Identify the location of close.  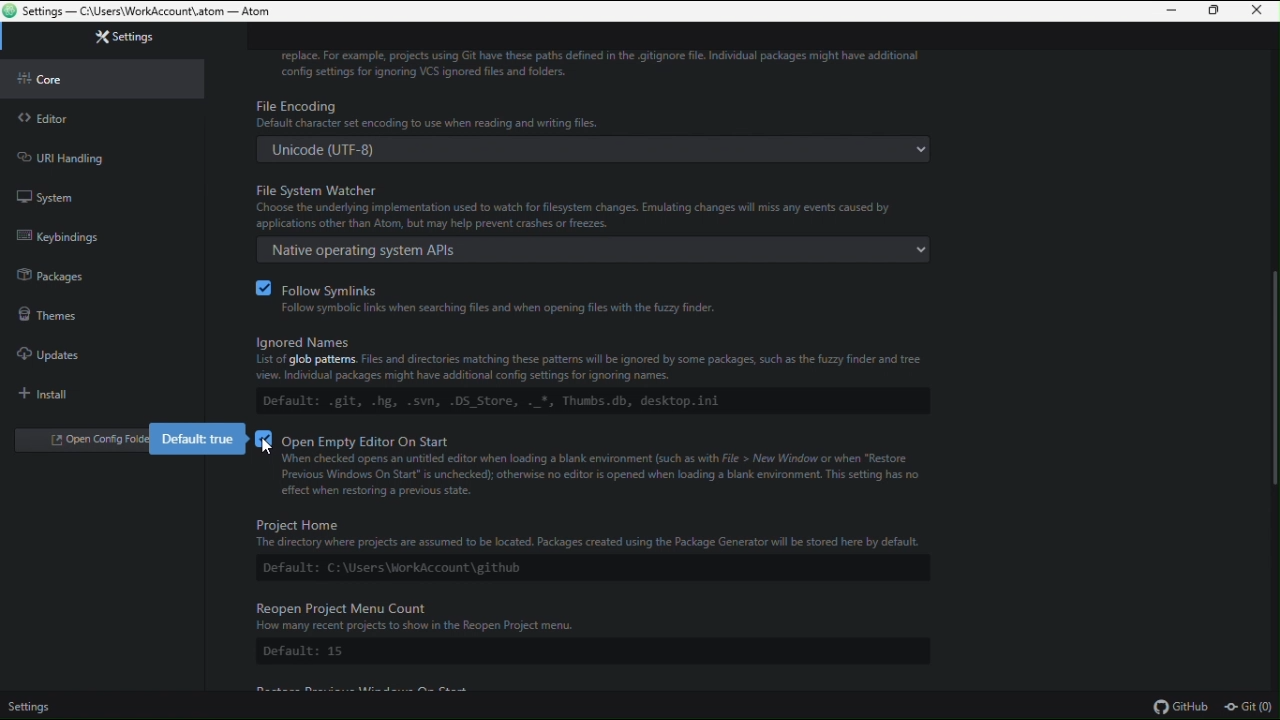
(1255, 11).